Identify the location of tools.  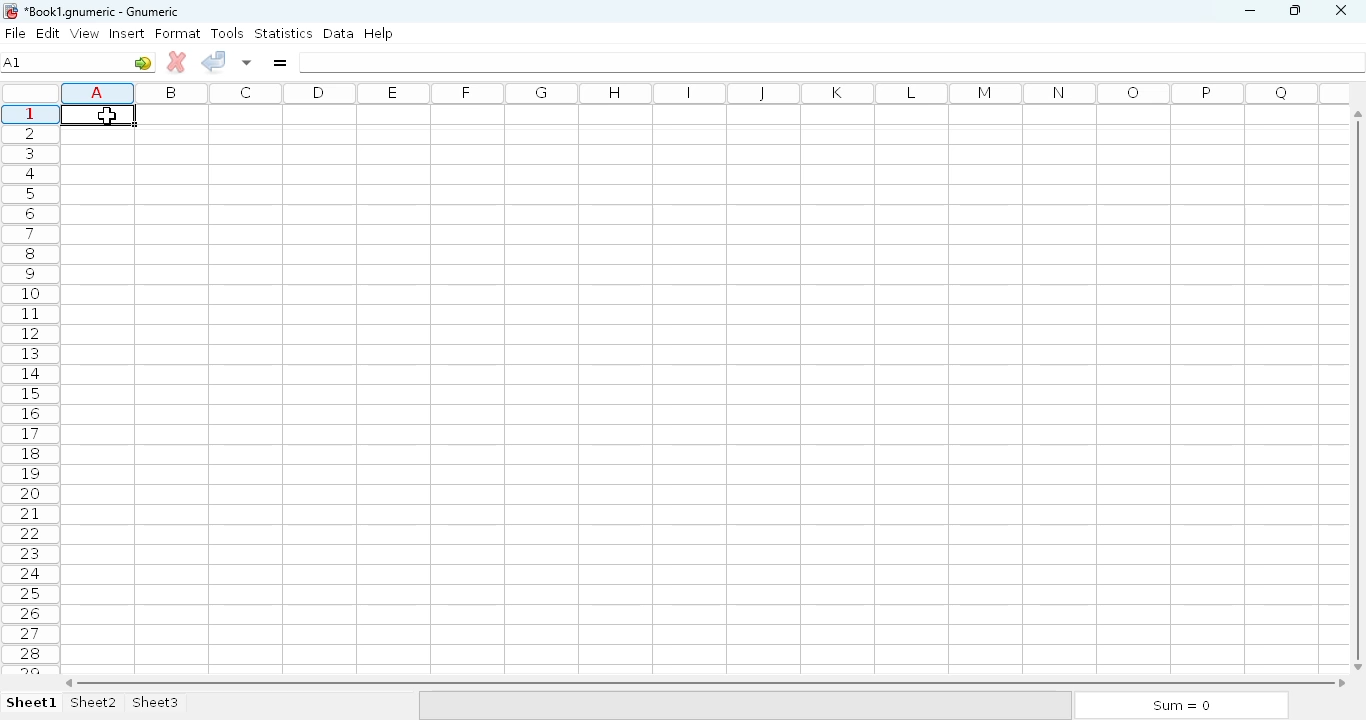
(227, 33).